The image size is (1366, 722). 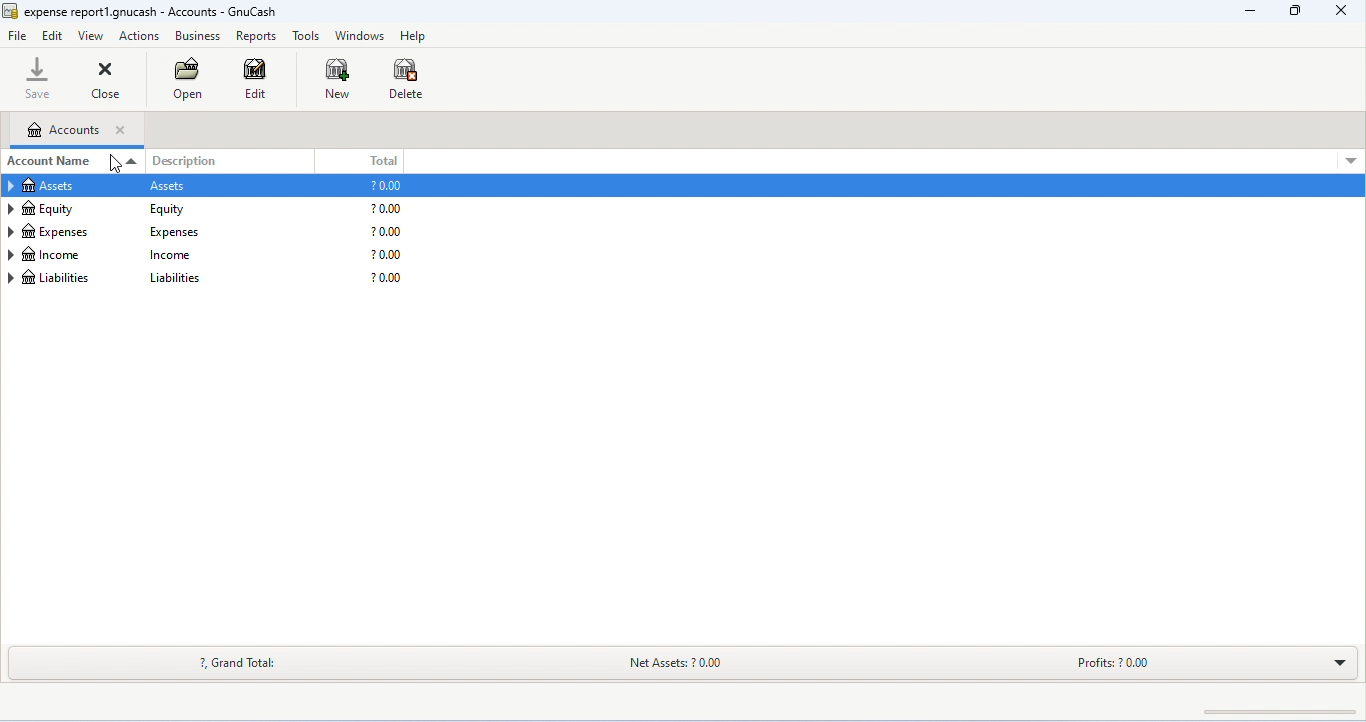 I want to click on reports, so click(x=257, y=36).